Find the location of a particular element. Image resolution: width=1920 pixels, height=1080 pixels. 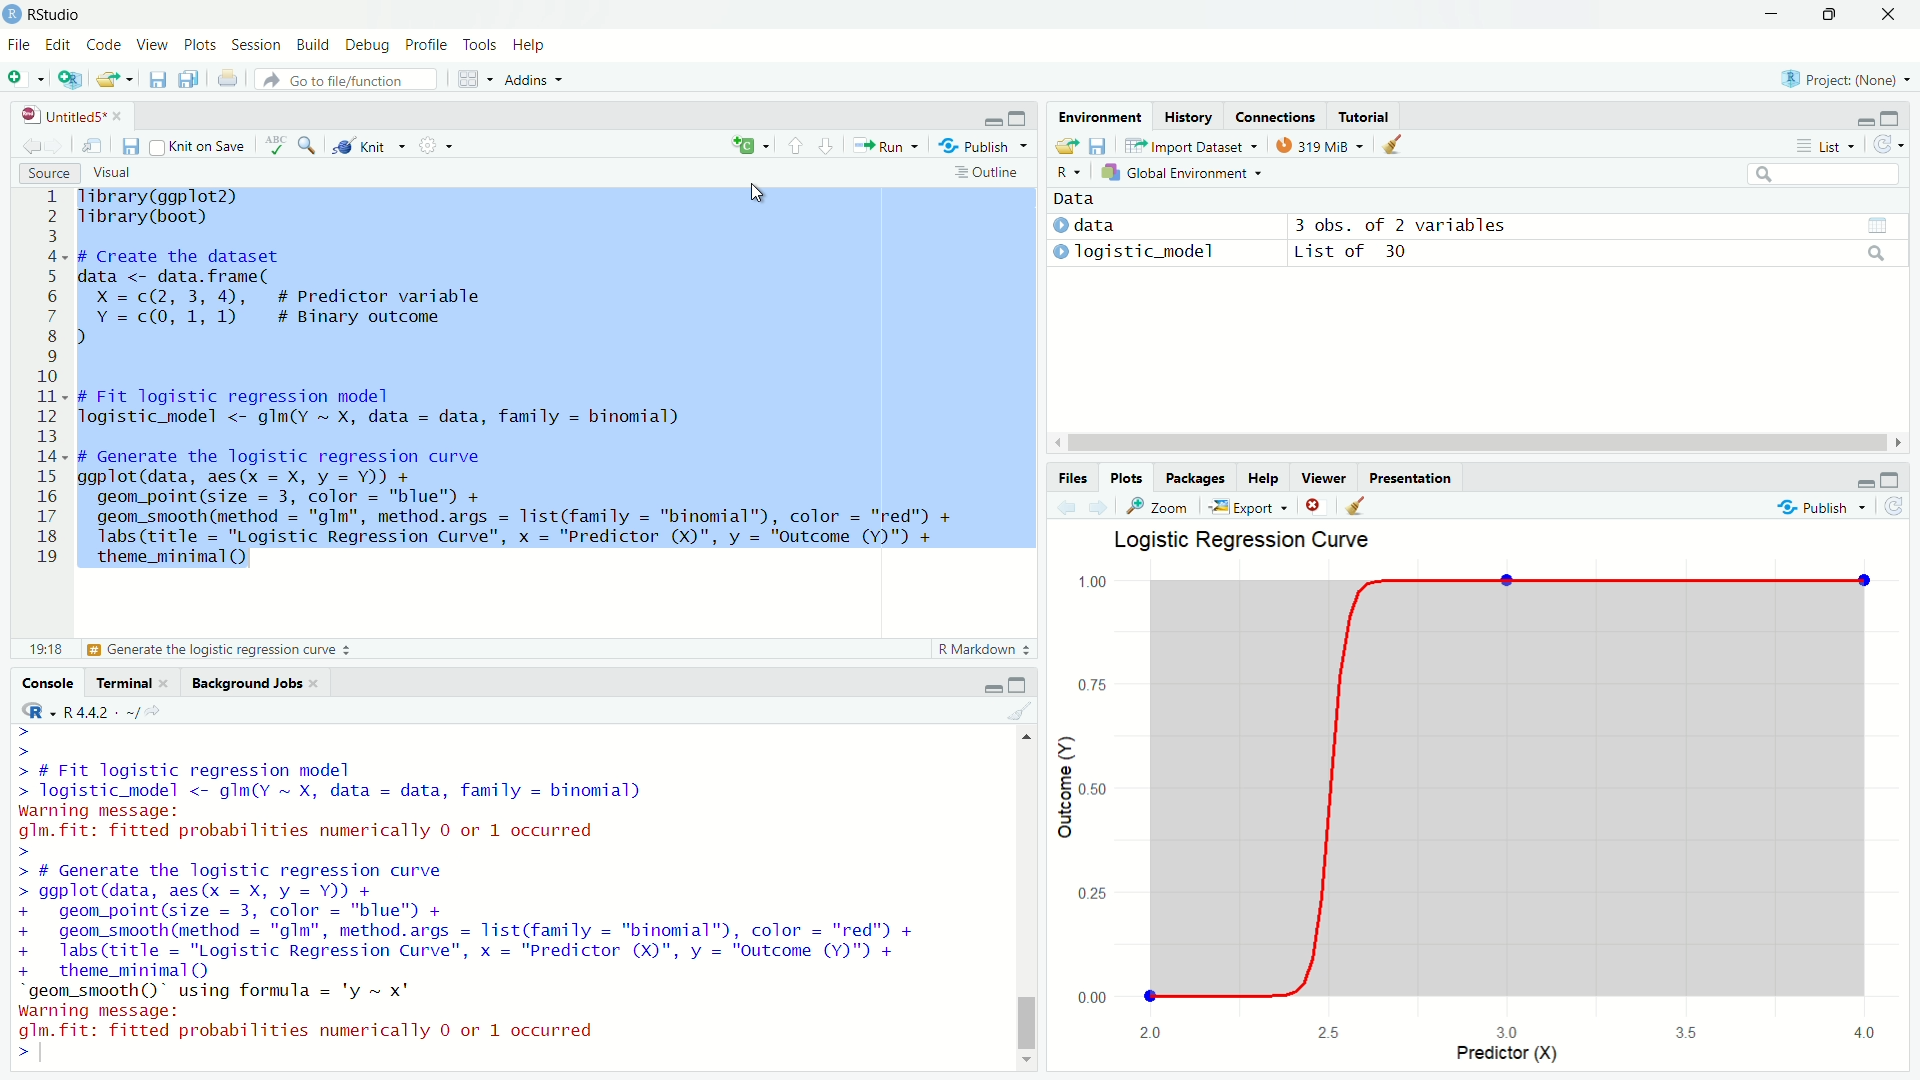

Knit is located at coordinates (369, 145).